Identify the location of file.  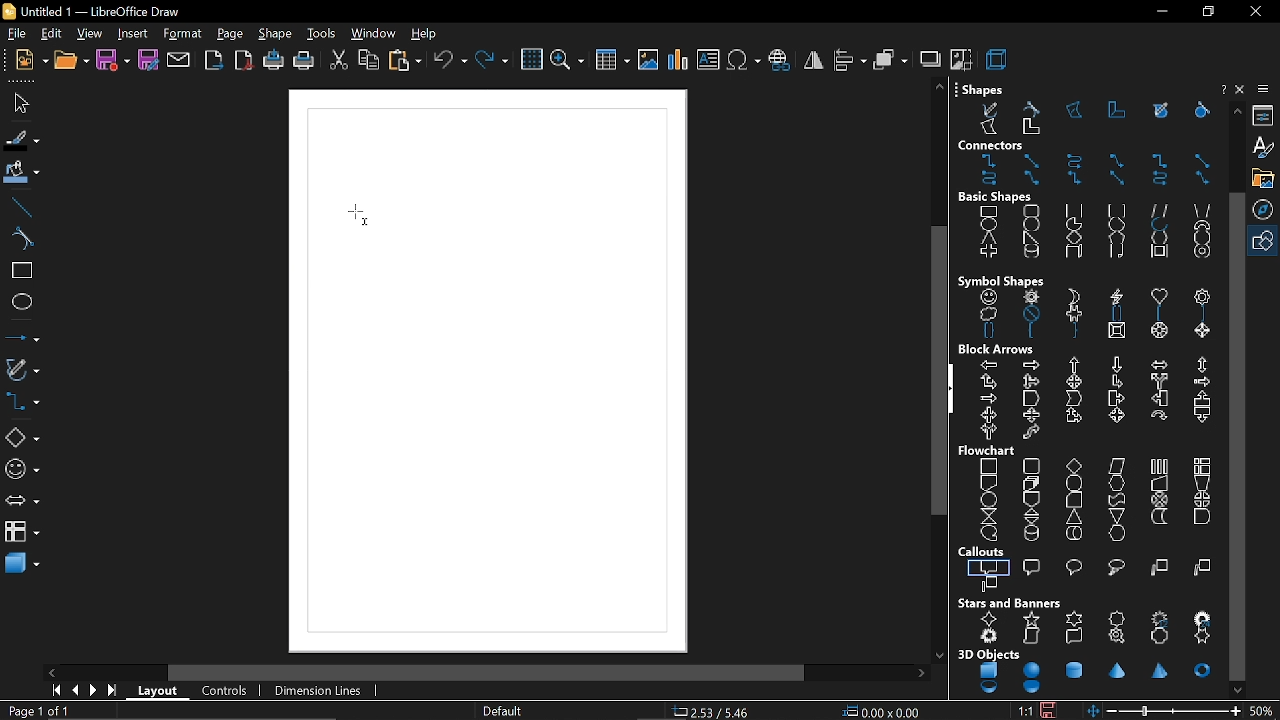
(16, 33).